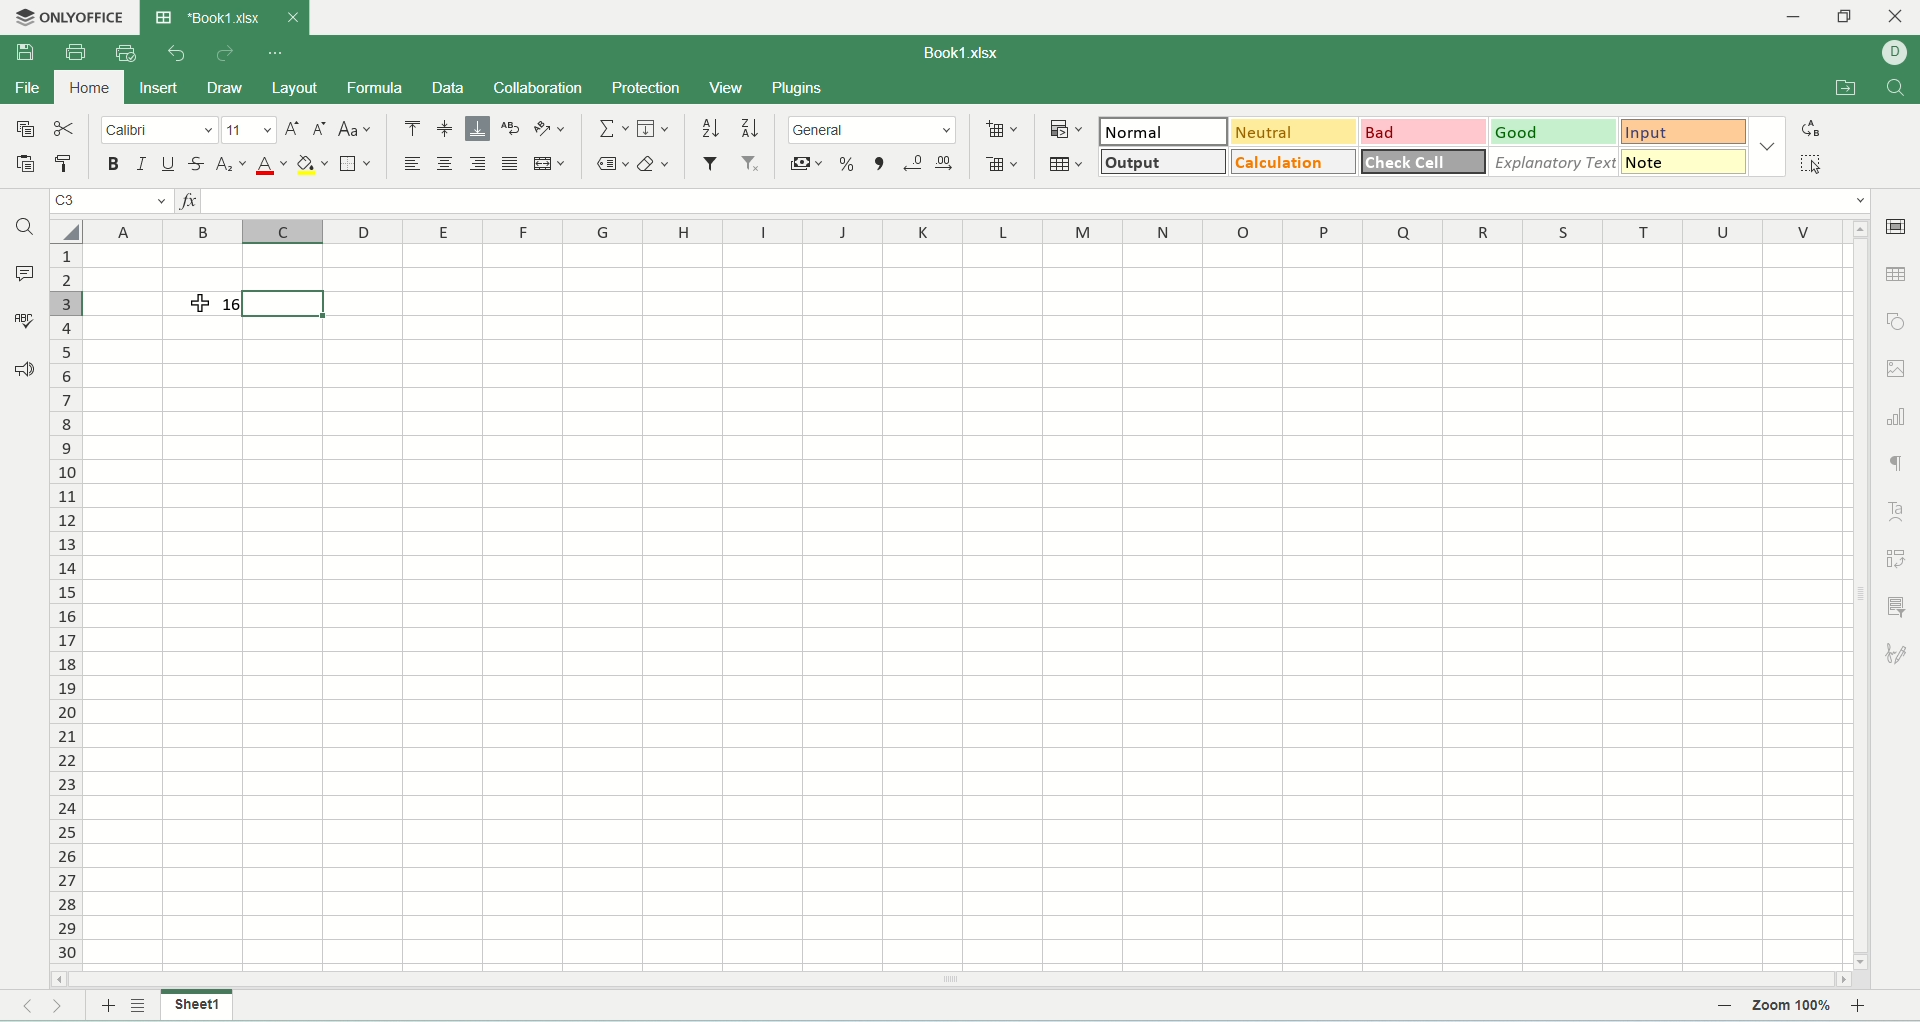 This screenshot has height=1022, width=1920. What do you see at coordinates (67, 232) in the screenshot?
I see `select all` at bounding box center [67, 232].